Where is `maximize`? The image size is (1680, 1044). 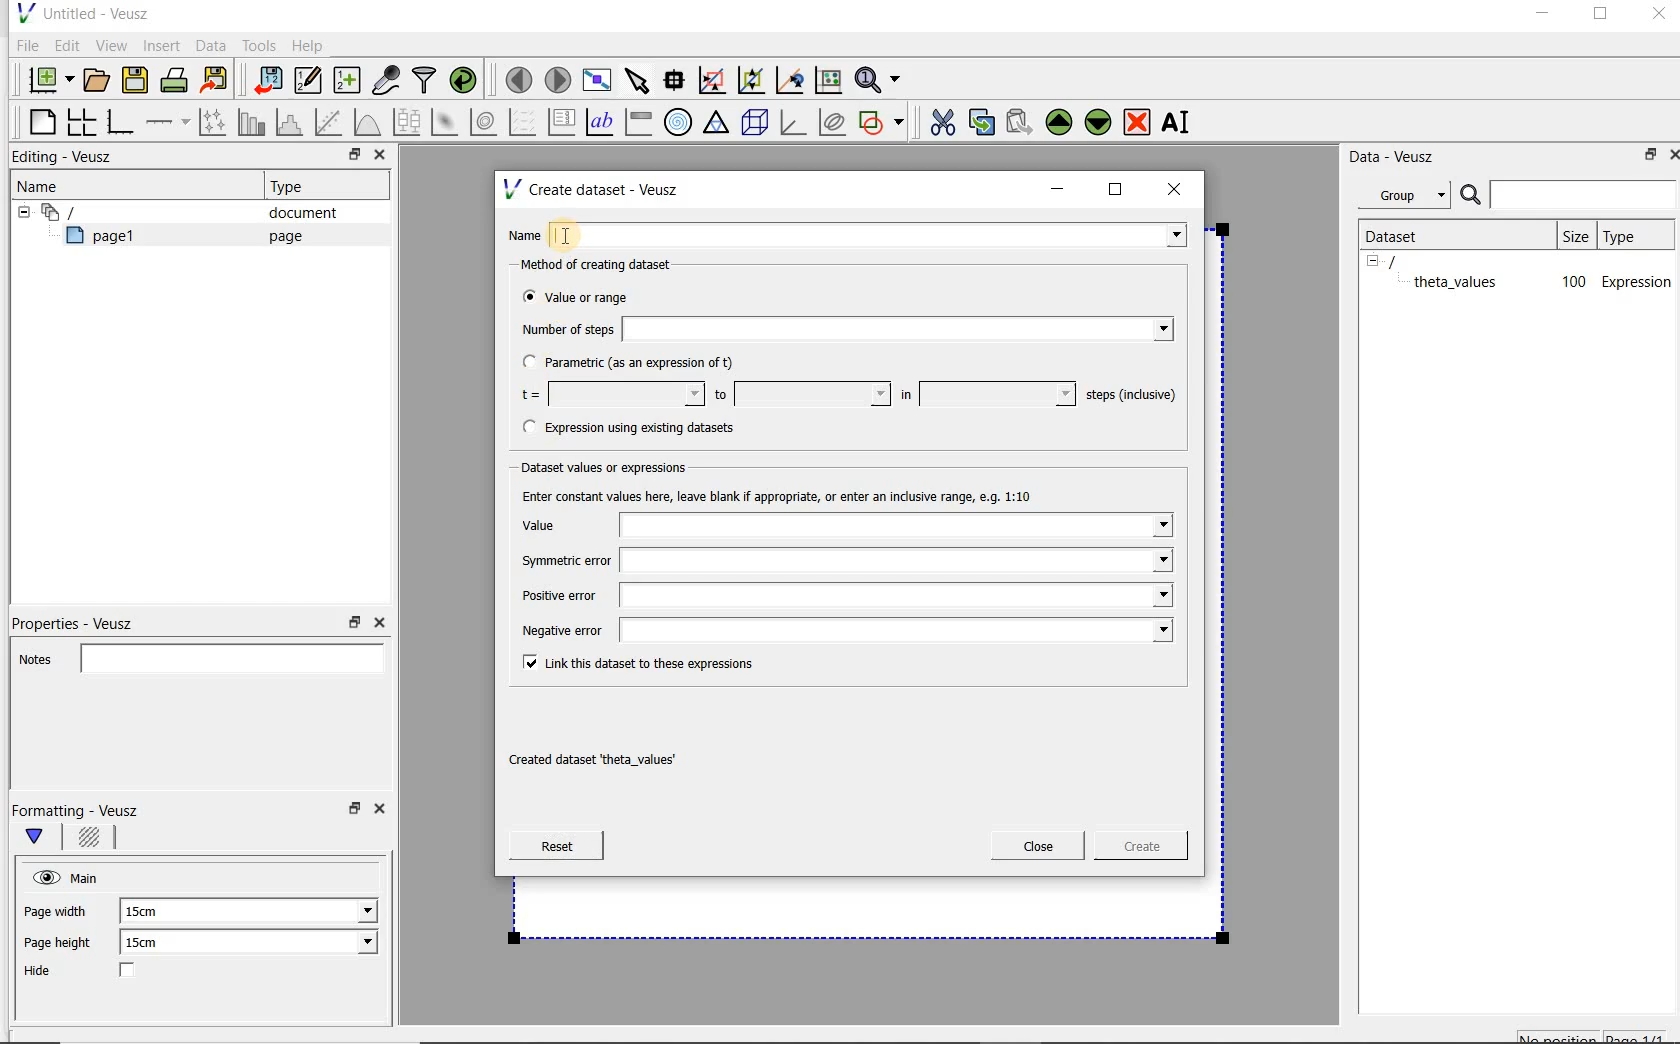
maximize is located at coordinates (1601, 17).